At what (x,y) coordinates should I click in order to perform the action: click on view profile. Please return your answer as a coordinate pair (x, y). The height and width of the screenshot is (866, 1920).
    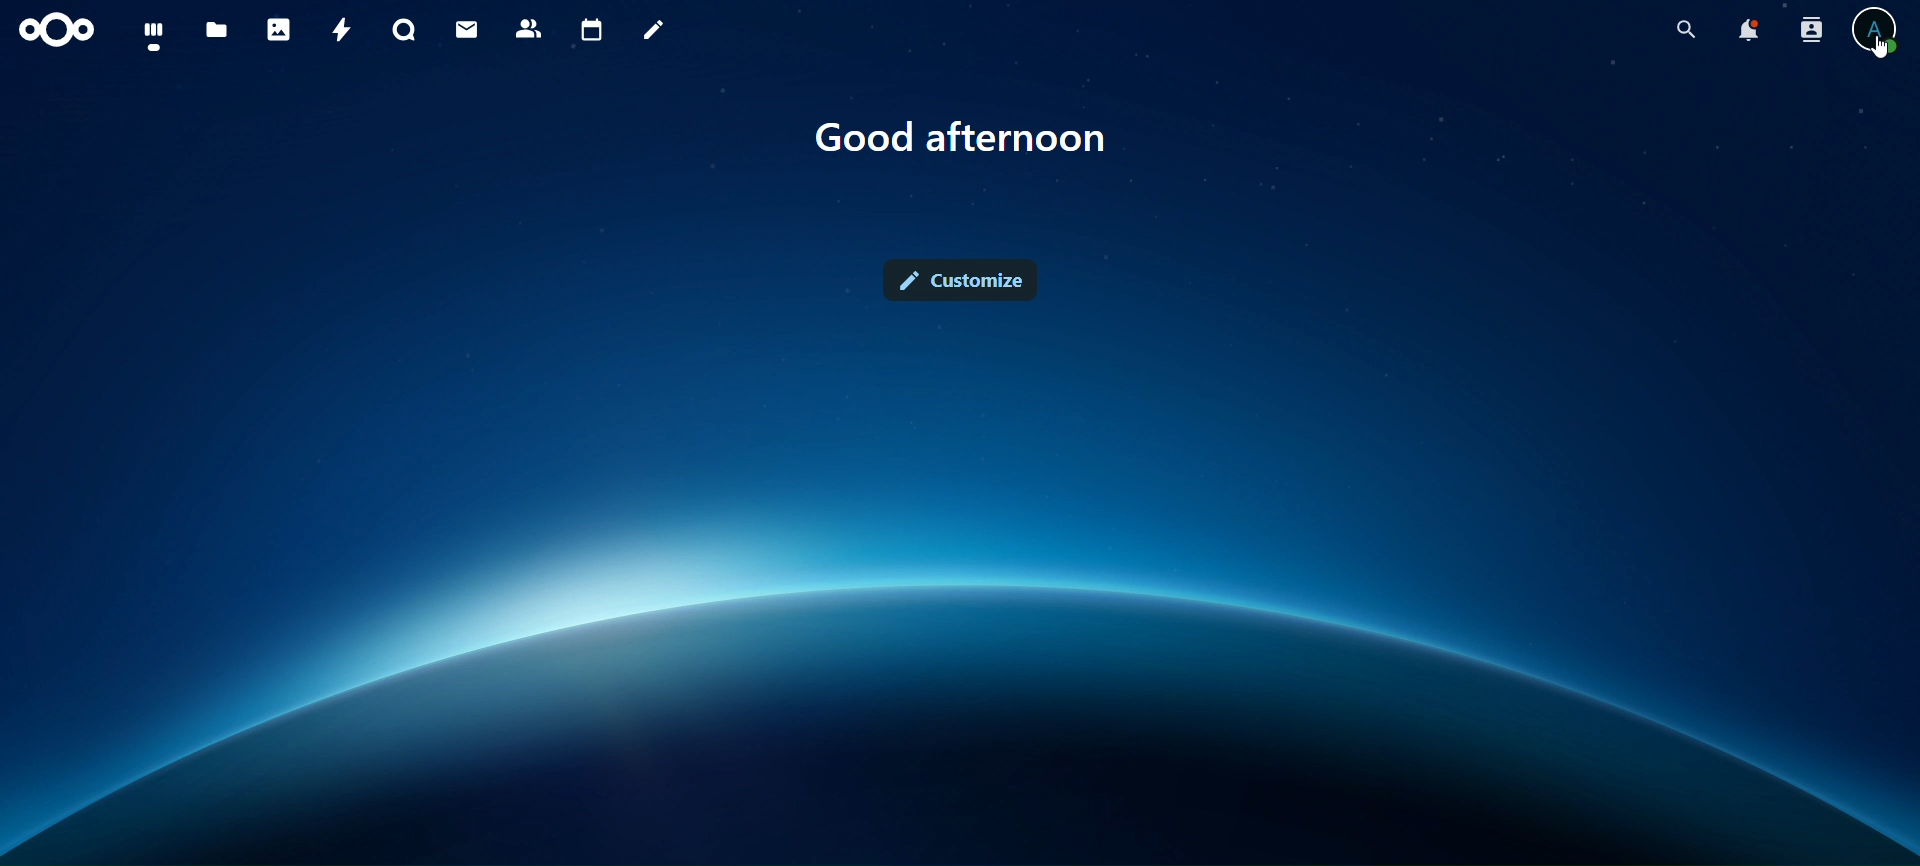
    Looking at the image, I should click on (1874, 30).